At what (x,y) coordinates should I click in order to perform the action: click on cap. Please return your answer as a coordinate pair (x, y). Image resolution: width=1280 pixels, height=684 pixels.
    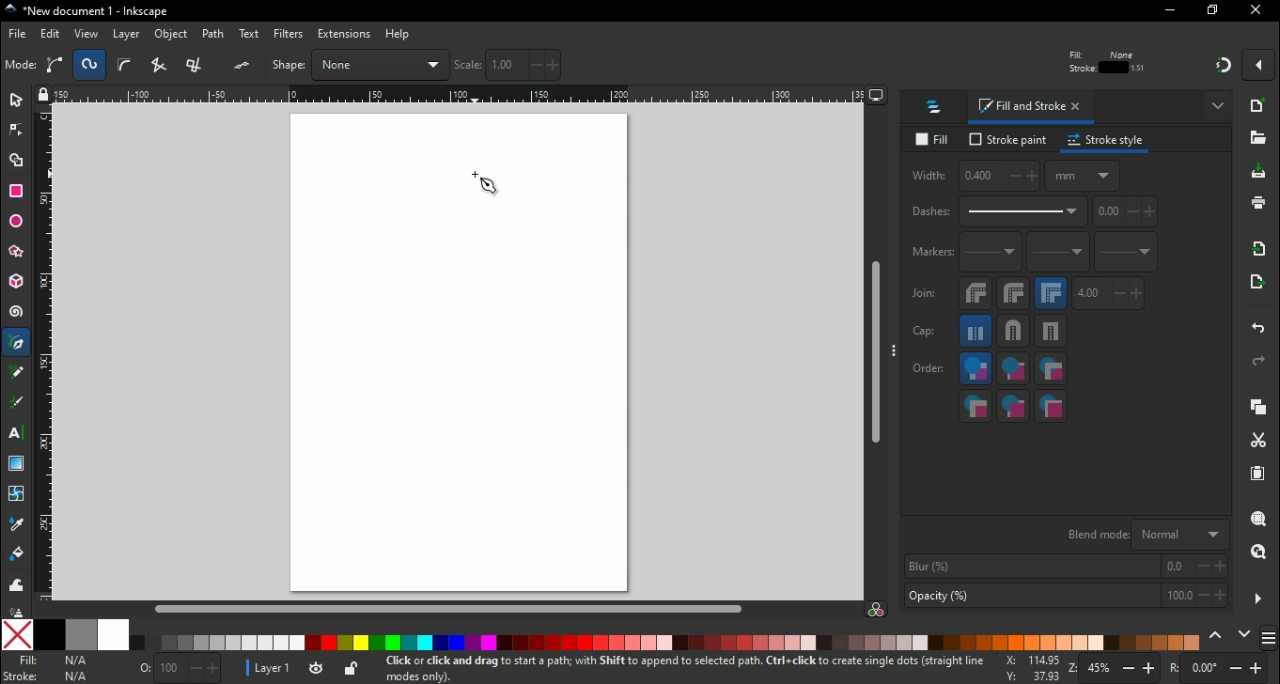
    Looking at the image, I should click on (929, 334).